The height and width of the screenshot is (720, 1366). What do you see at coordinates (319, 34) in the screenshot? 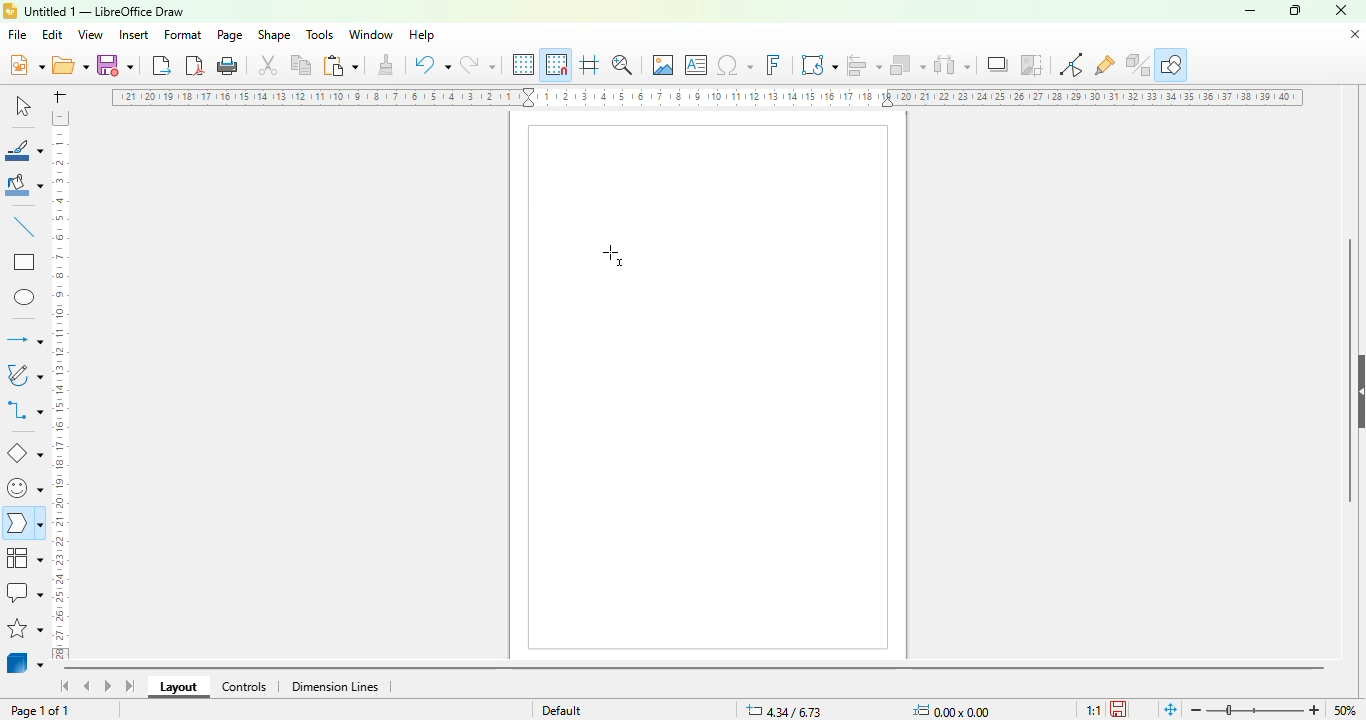
I see `tools` at bounding box center [319, 34].